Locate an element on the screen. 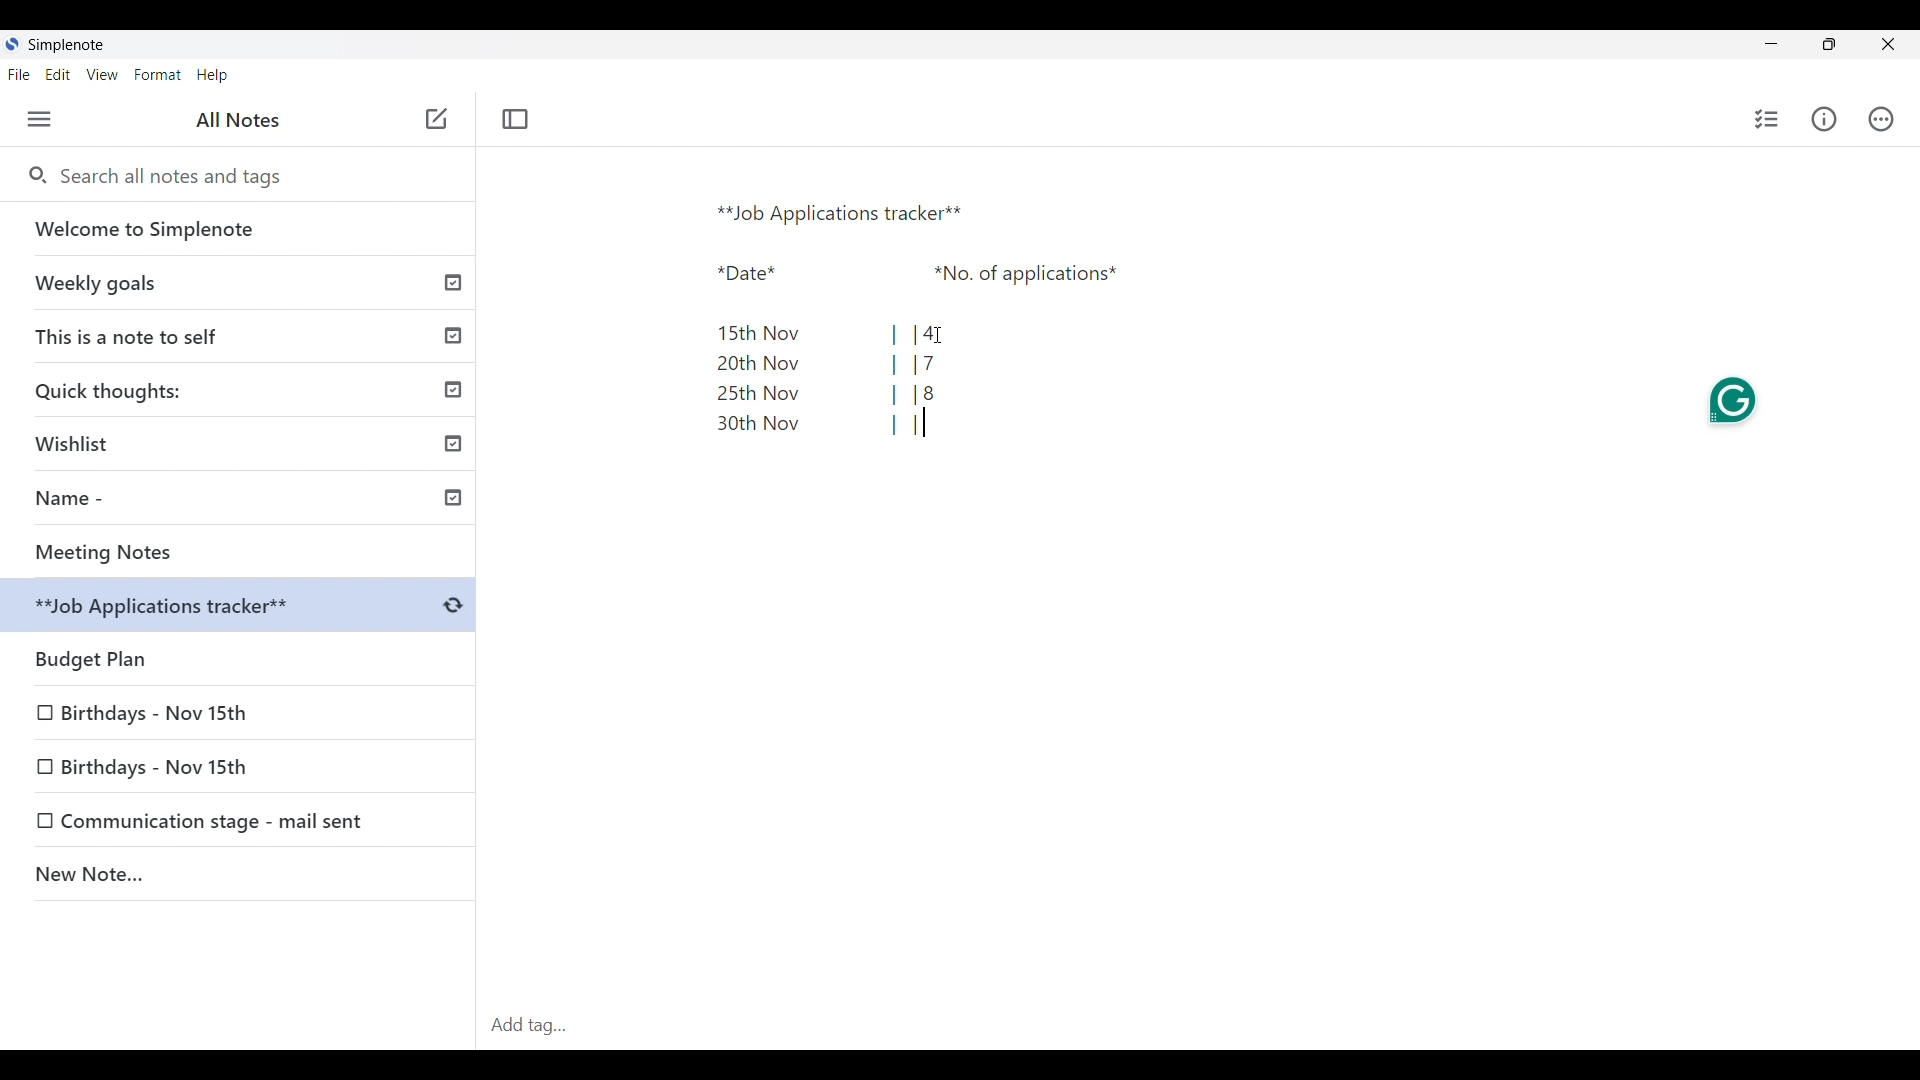 Image resolution: width=1920 pixels, height=1080 pixels. All notes is located at coordinates (238, 119).